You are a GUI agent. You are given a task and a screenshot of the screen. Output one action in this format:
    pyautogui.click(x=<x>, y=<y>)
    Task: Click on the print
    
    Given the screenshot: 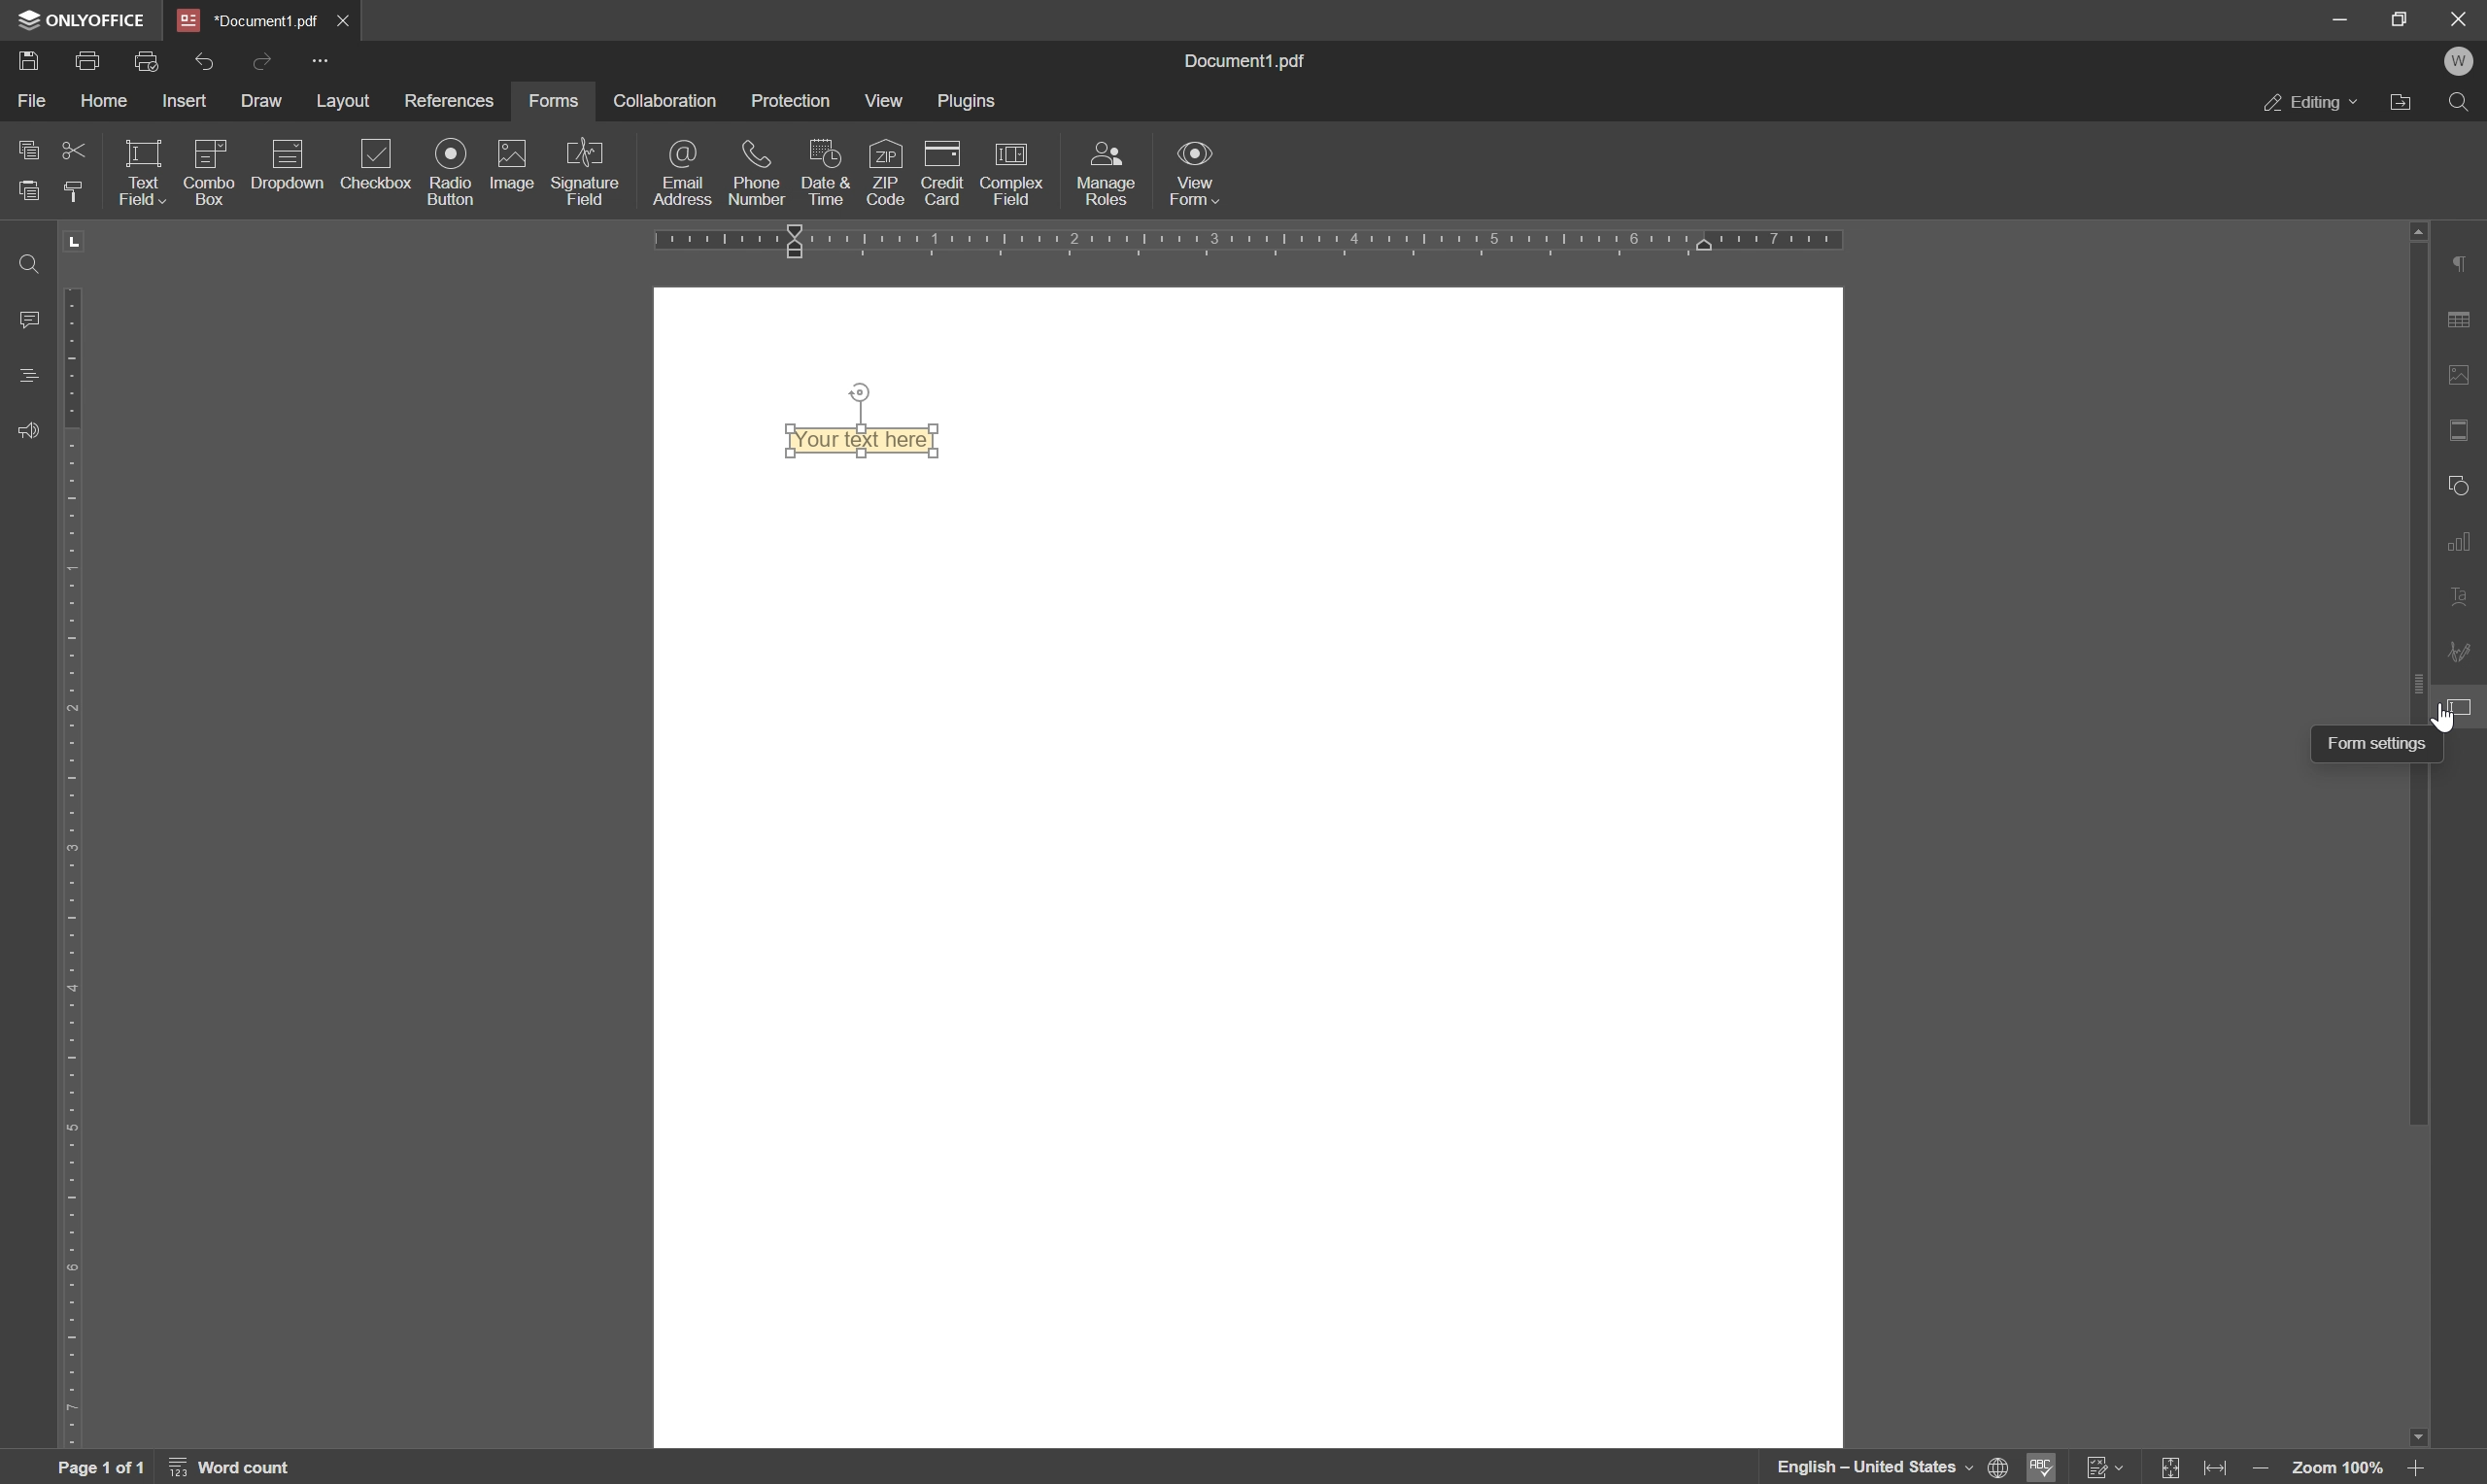 What is the action you would take?
    pyautogui.click(x=90, y=63)
    